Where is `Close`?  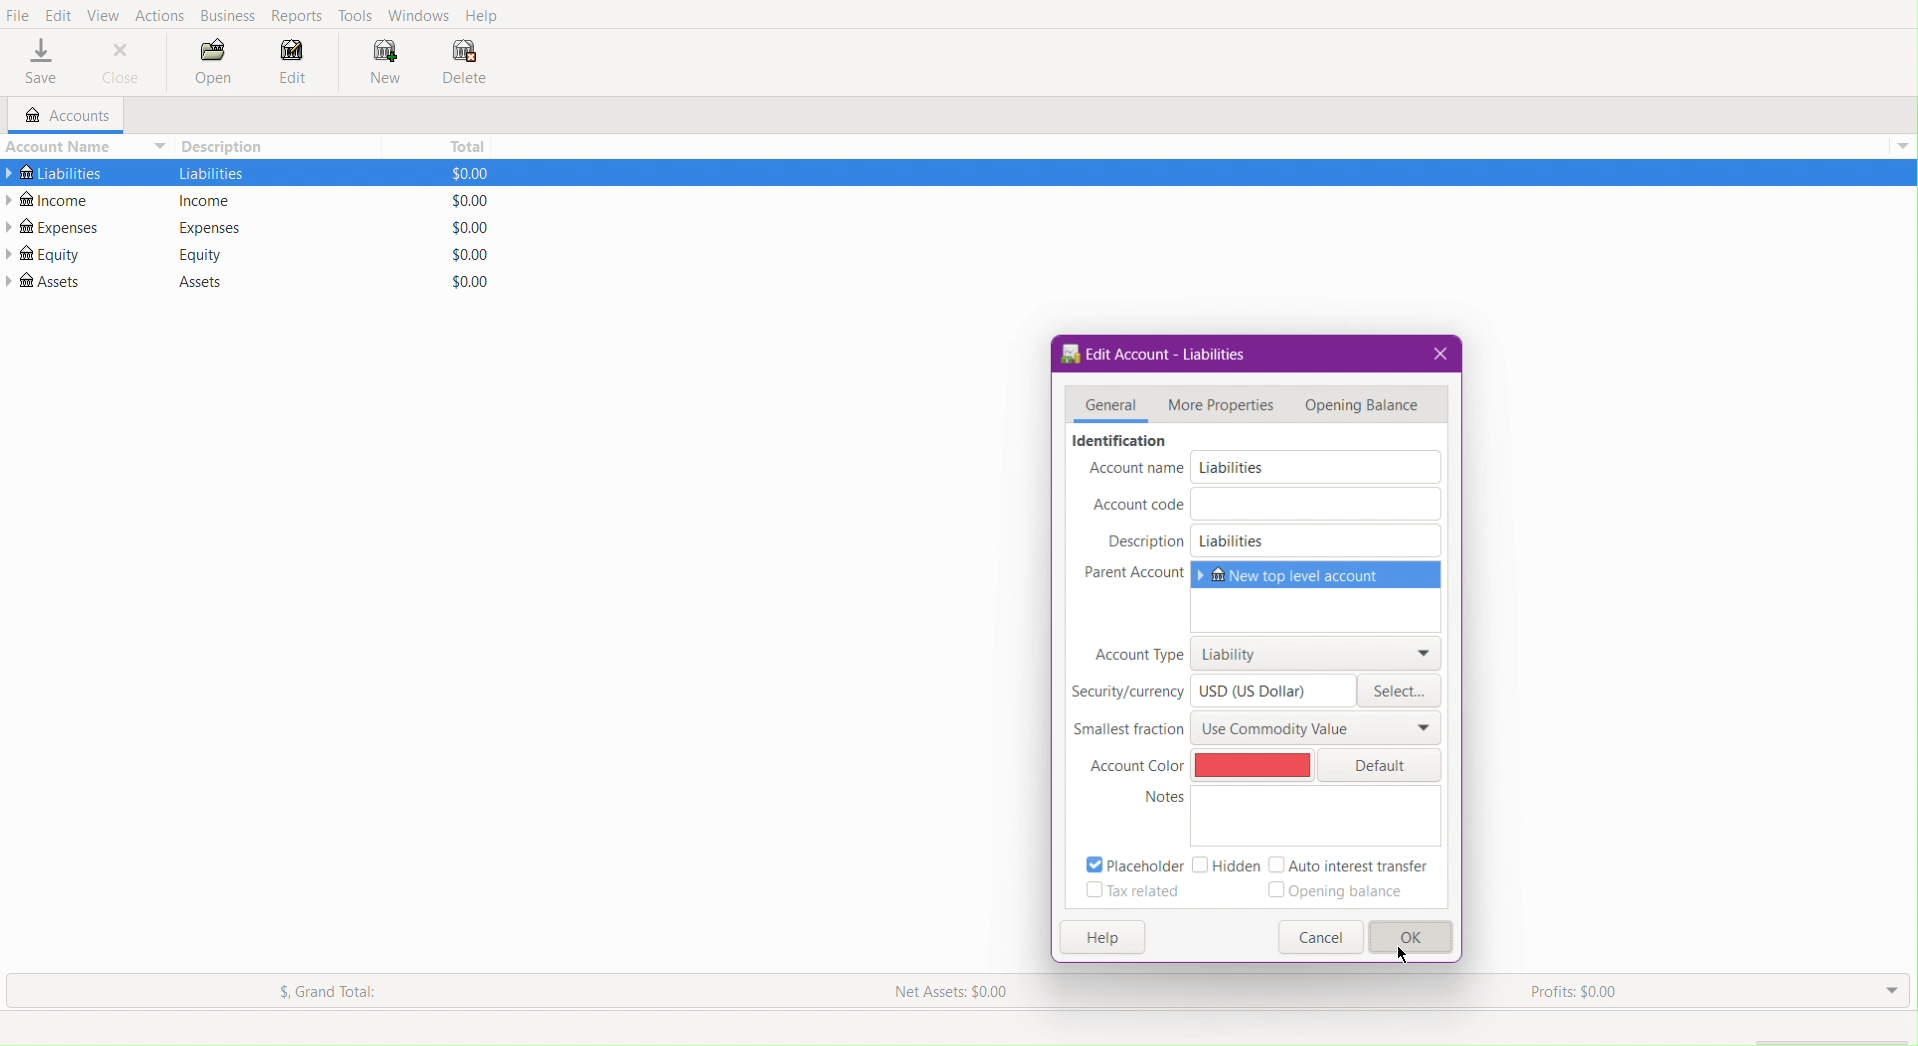 Close is located at coordinates (122, 62).